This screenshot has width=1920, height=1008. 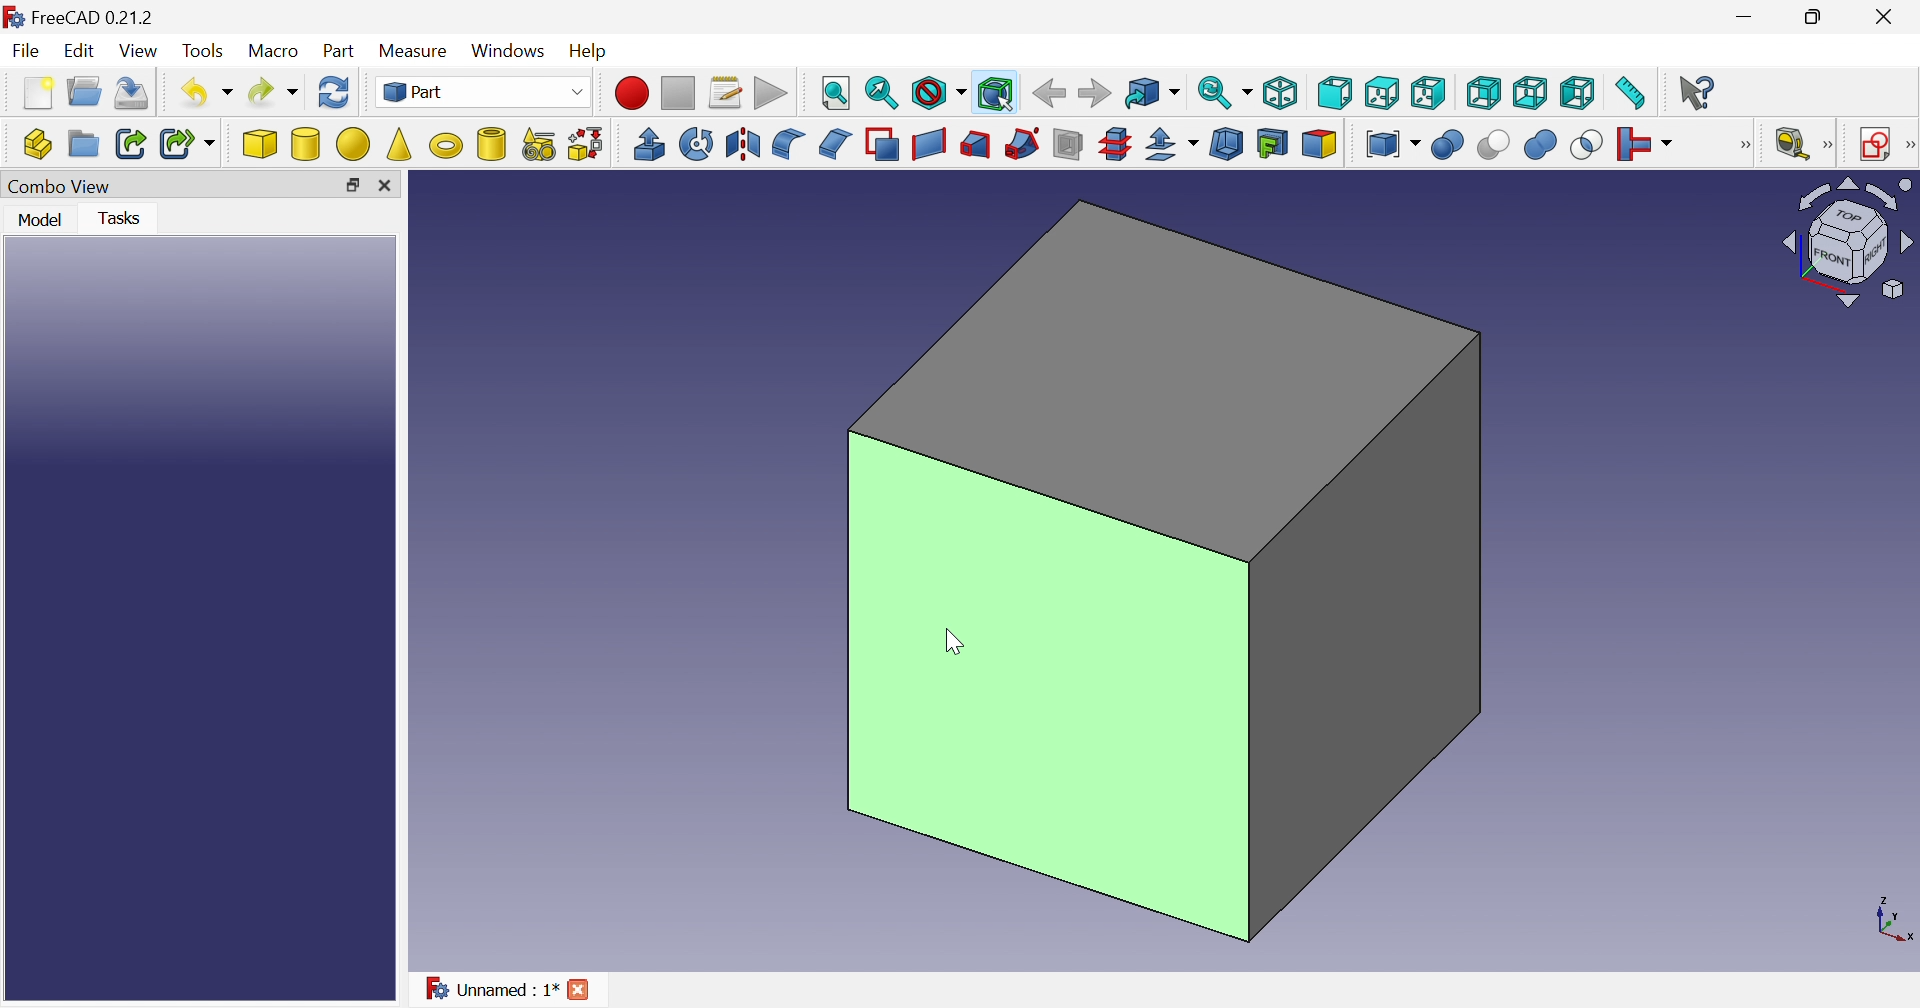 What do you see at coordinates (975, 145) in the screenshot?
I see `Loft...` at bounding box center [975, 145].